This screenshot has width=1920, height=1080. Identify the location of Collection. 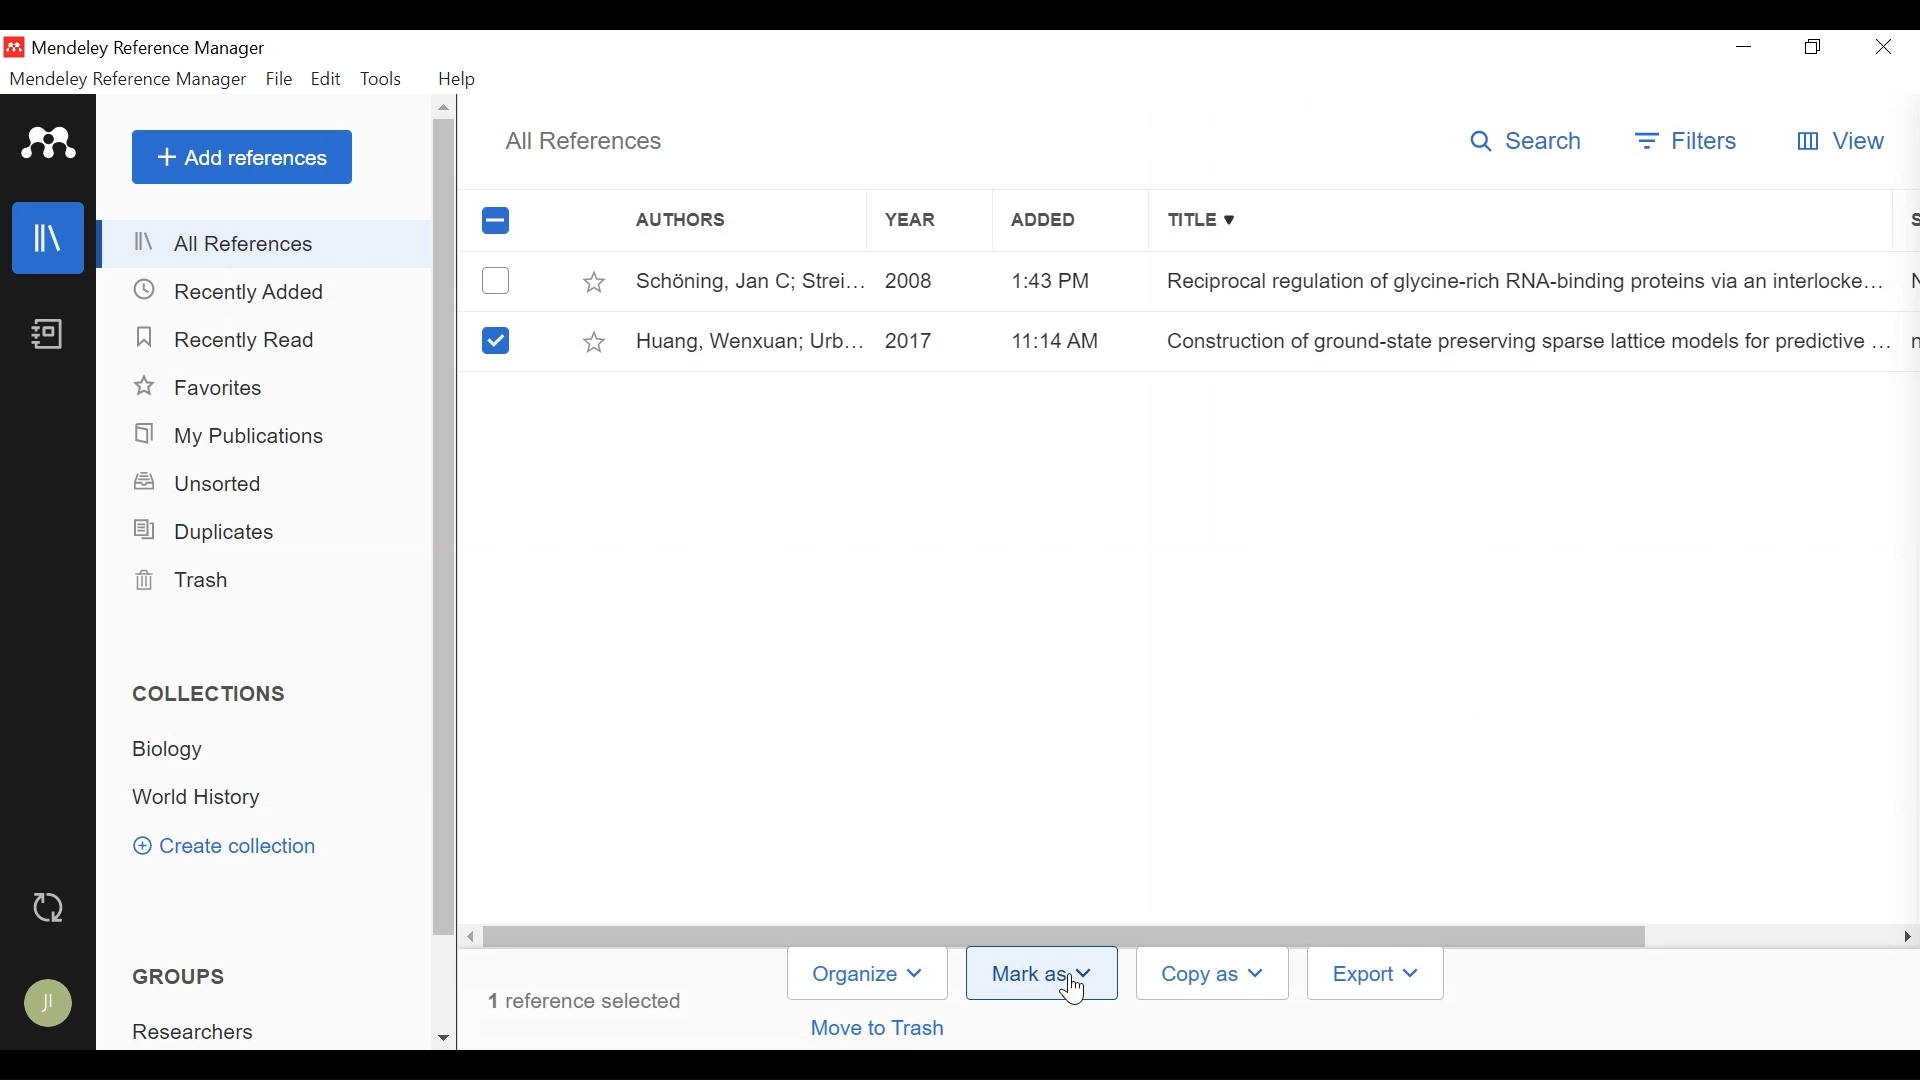
(175, 751).